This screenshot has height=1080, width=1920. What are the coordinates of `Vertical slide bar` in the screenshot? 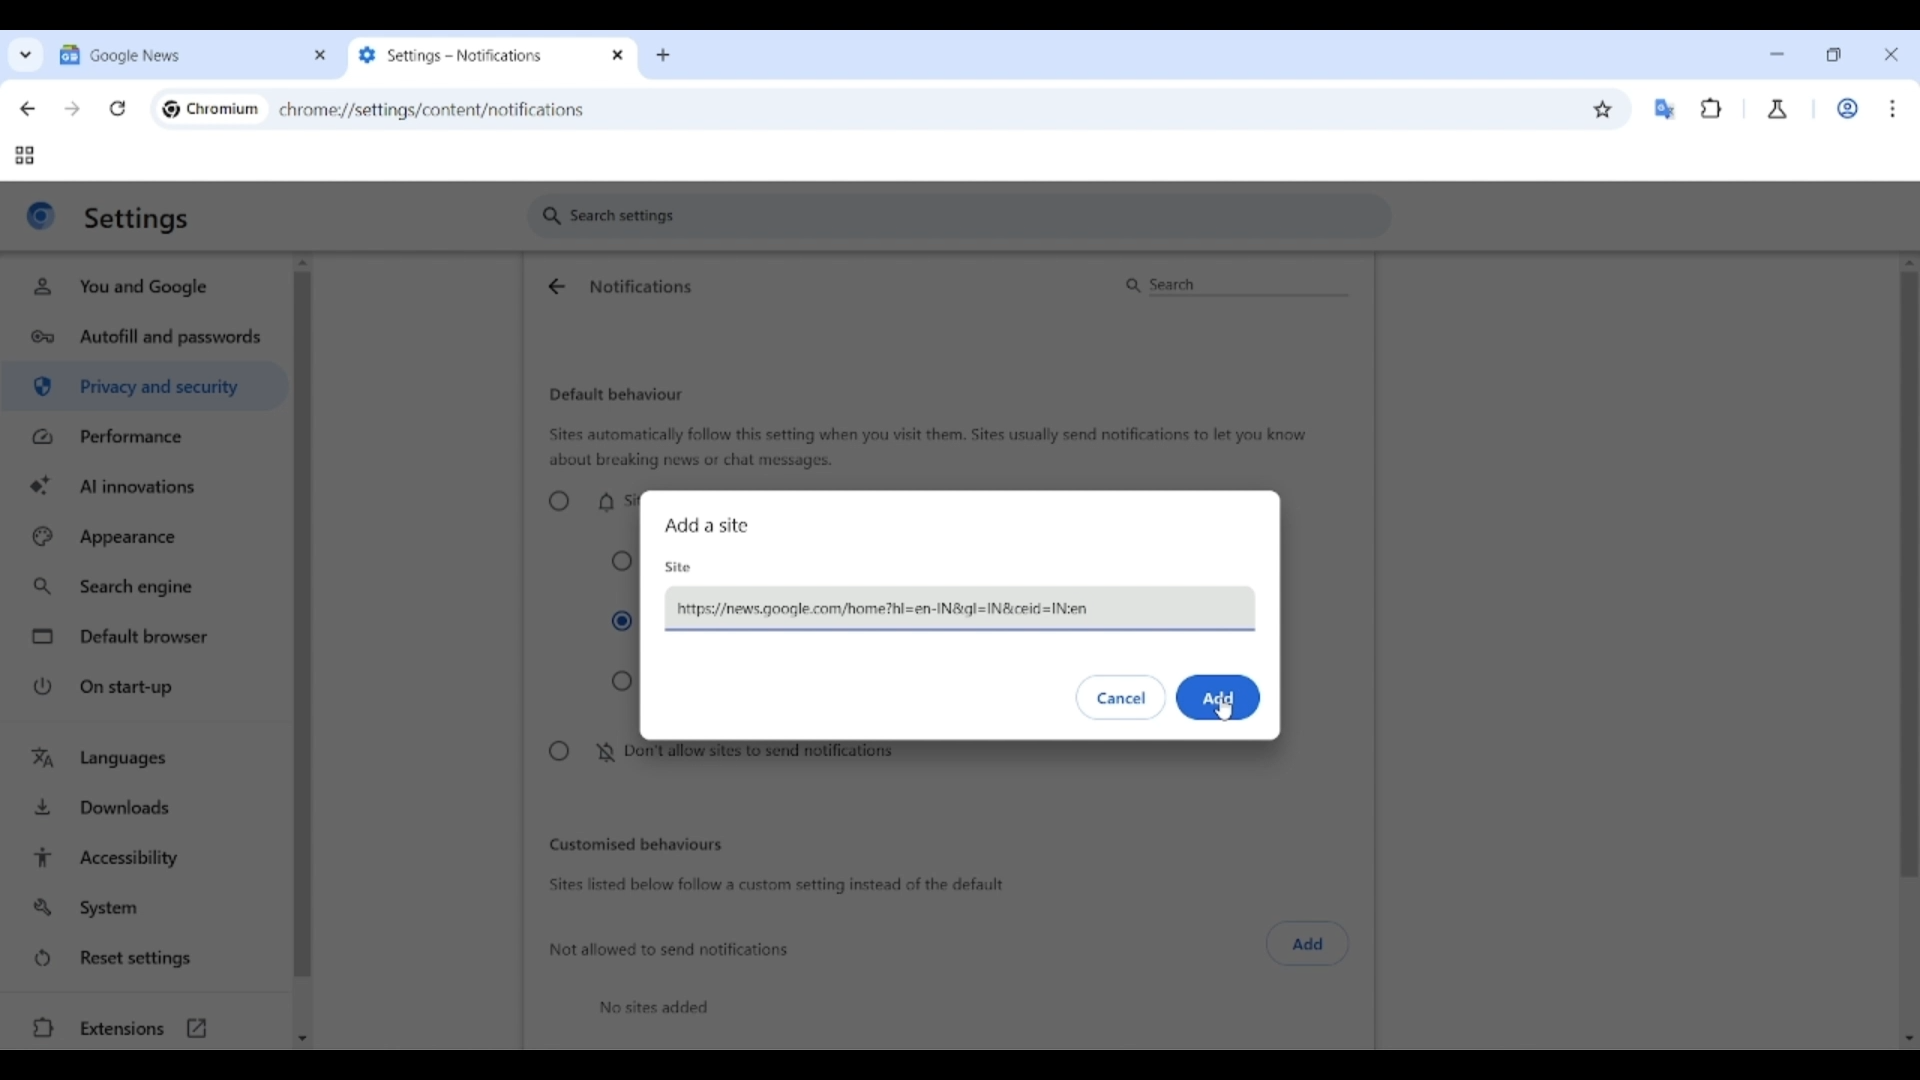 It's located at (1909, 476).